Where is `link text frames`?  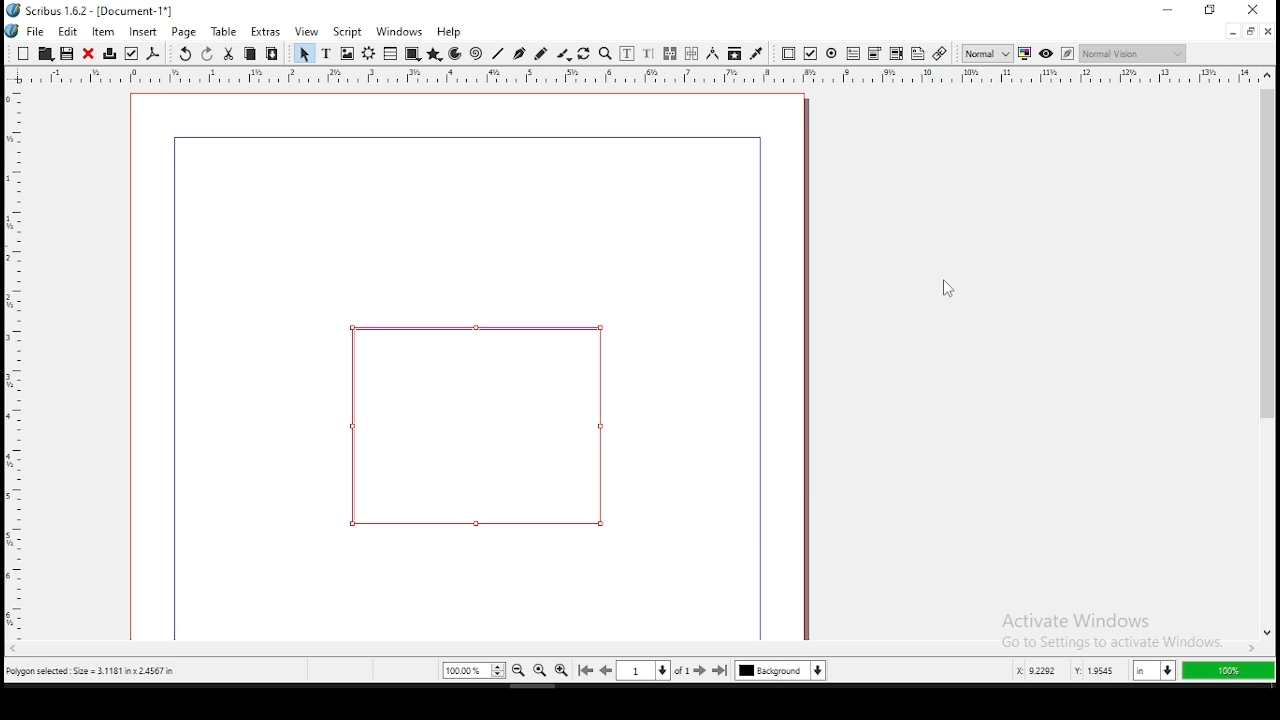
link text frames is located at coordinates (670, 54).